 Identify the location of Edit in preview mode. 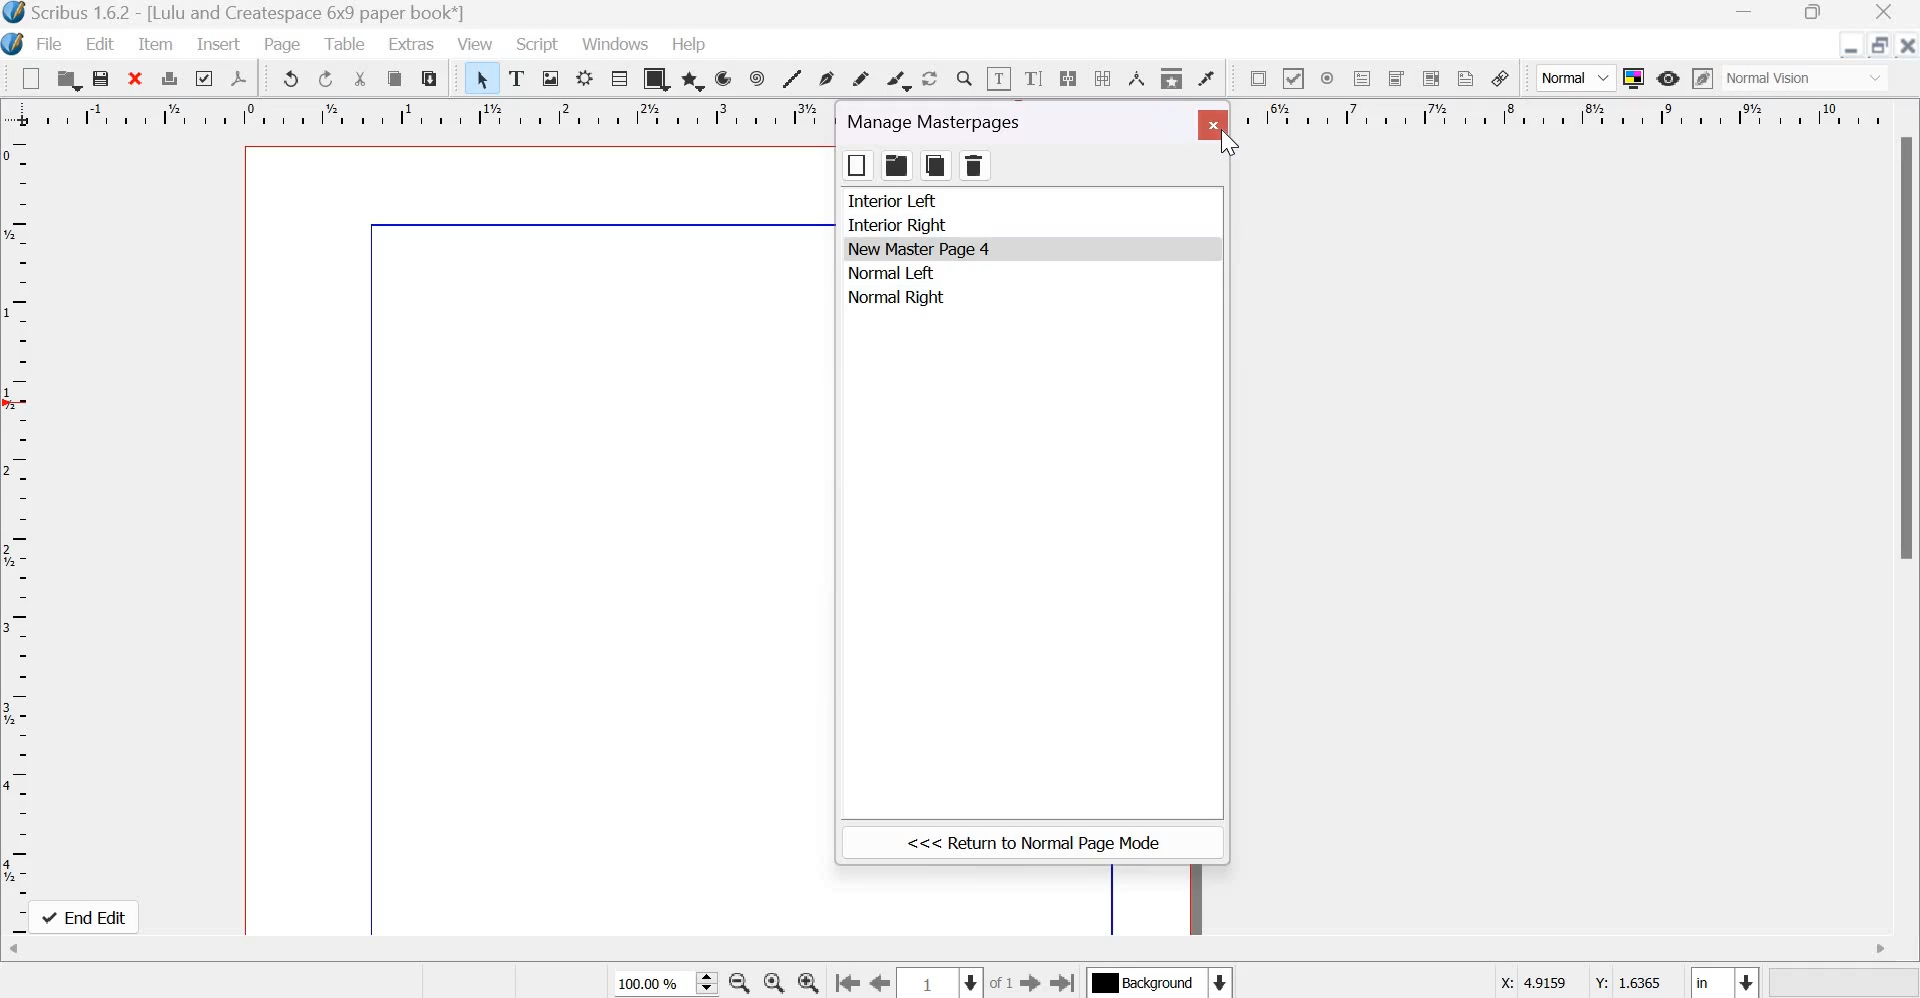
(1702, 78).